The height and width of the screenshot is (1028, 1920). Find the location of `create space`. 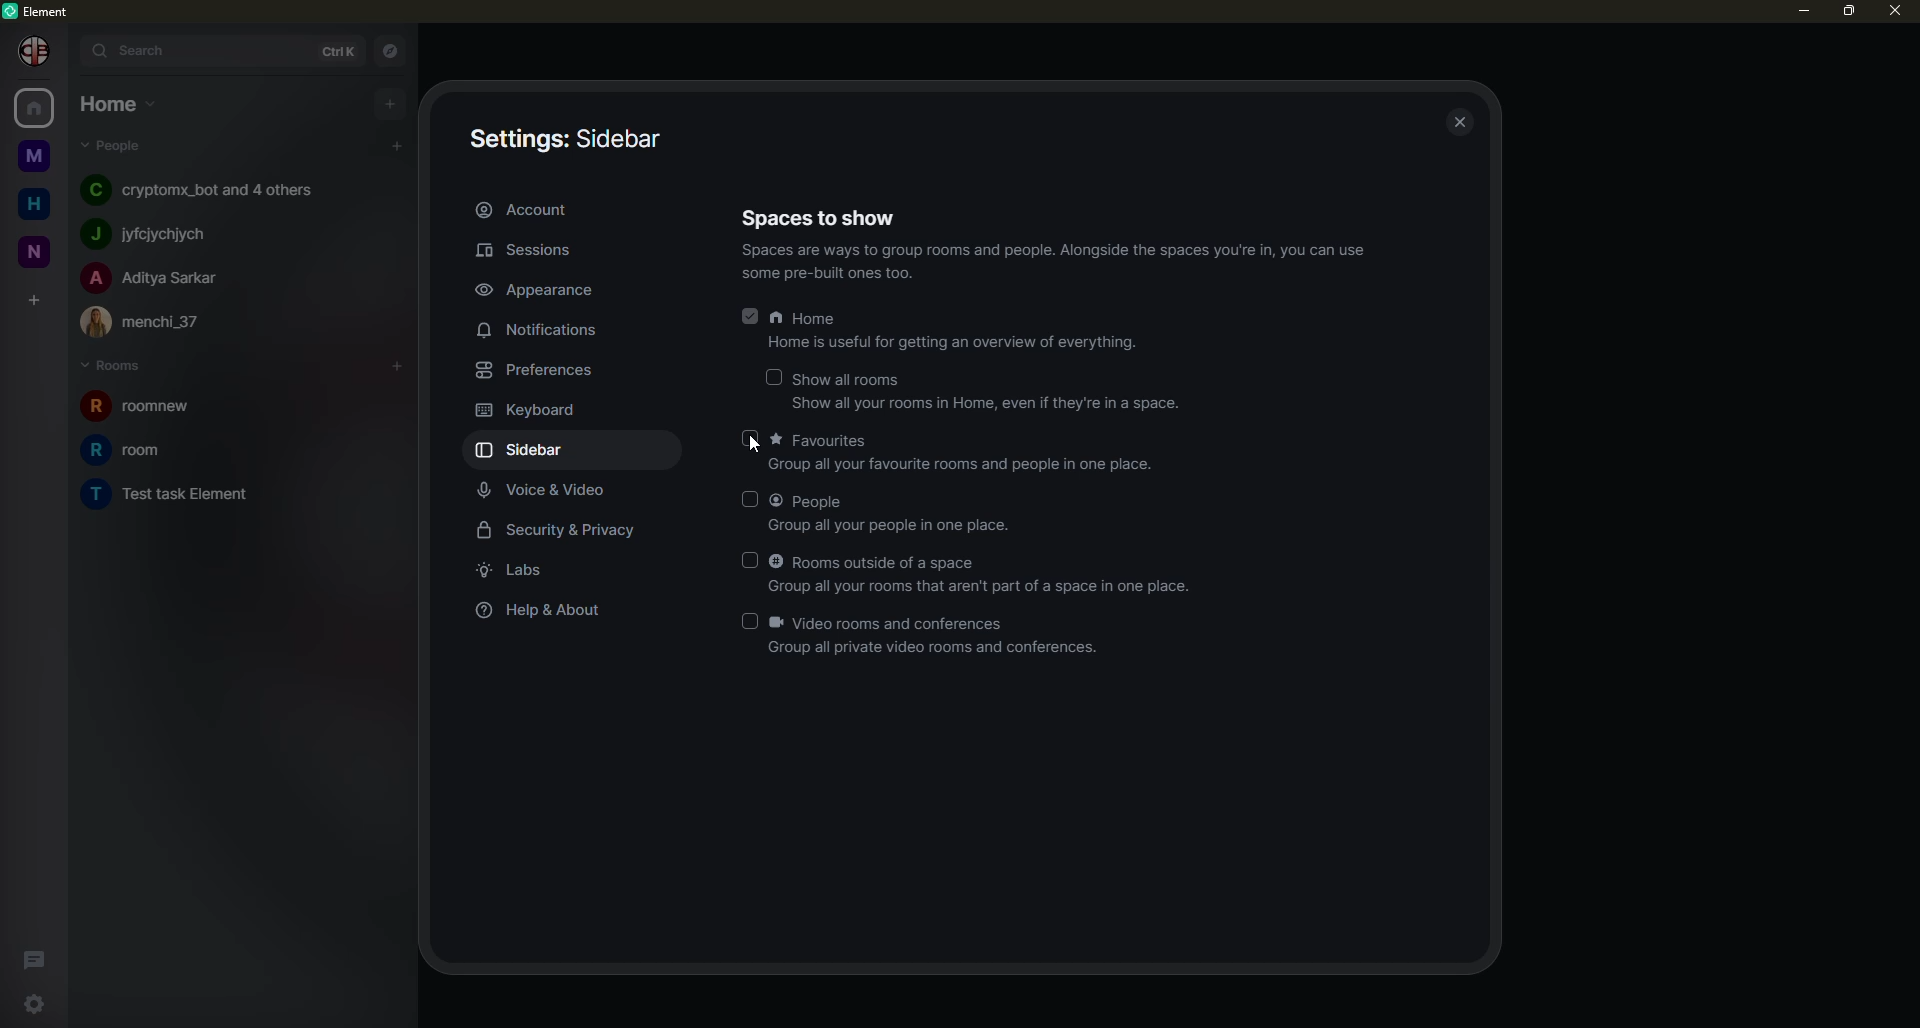

create space is located at coordinates (31, 295).